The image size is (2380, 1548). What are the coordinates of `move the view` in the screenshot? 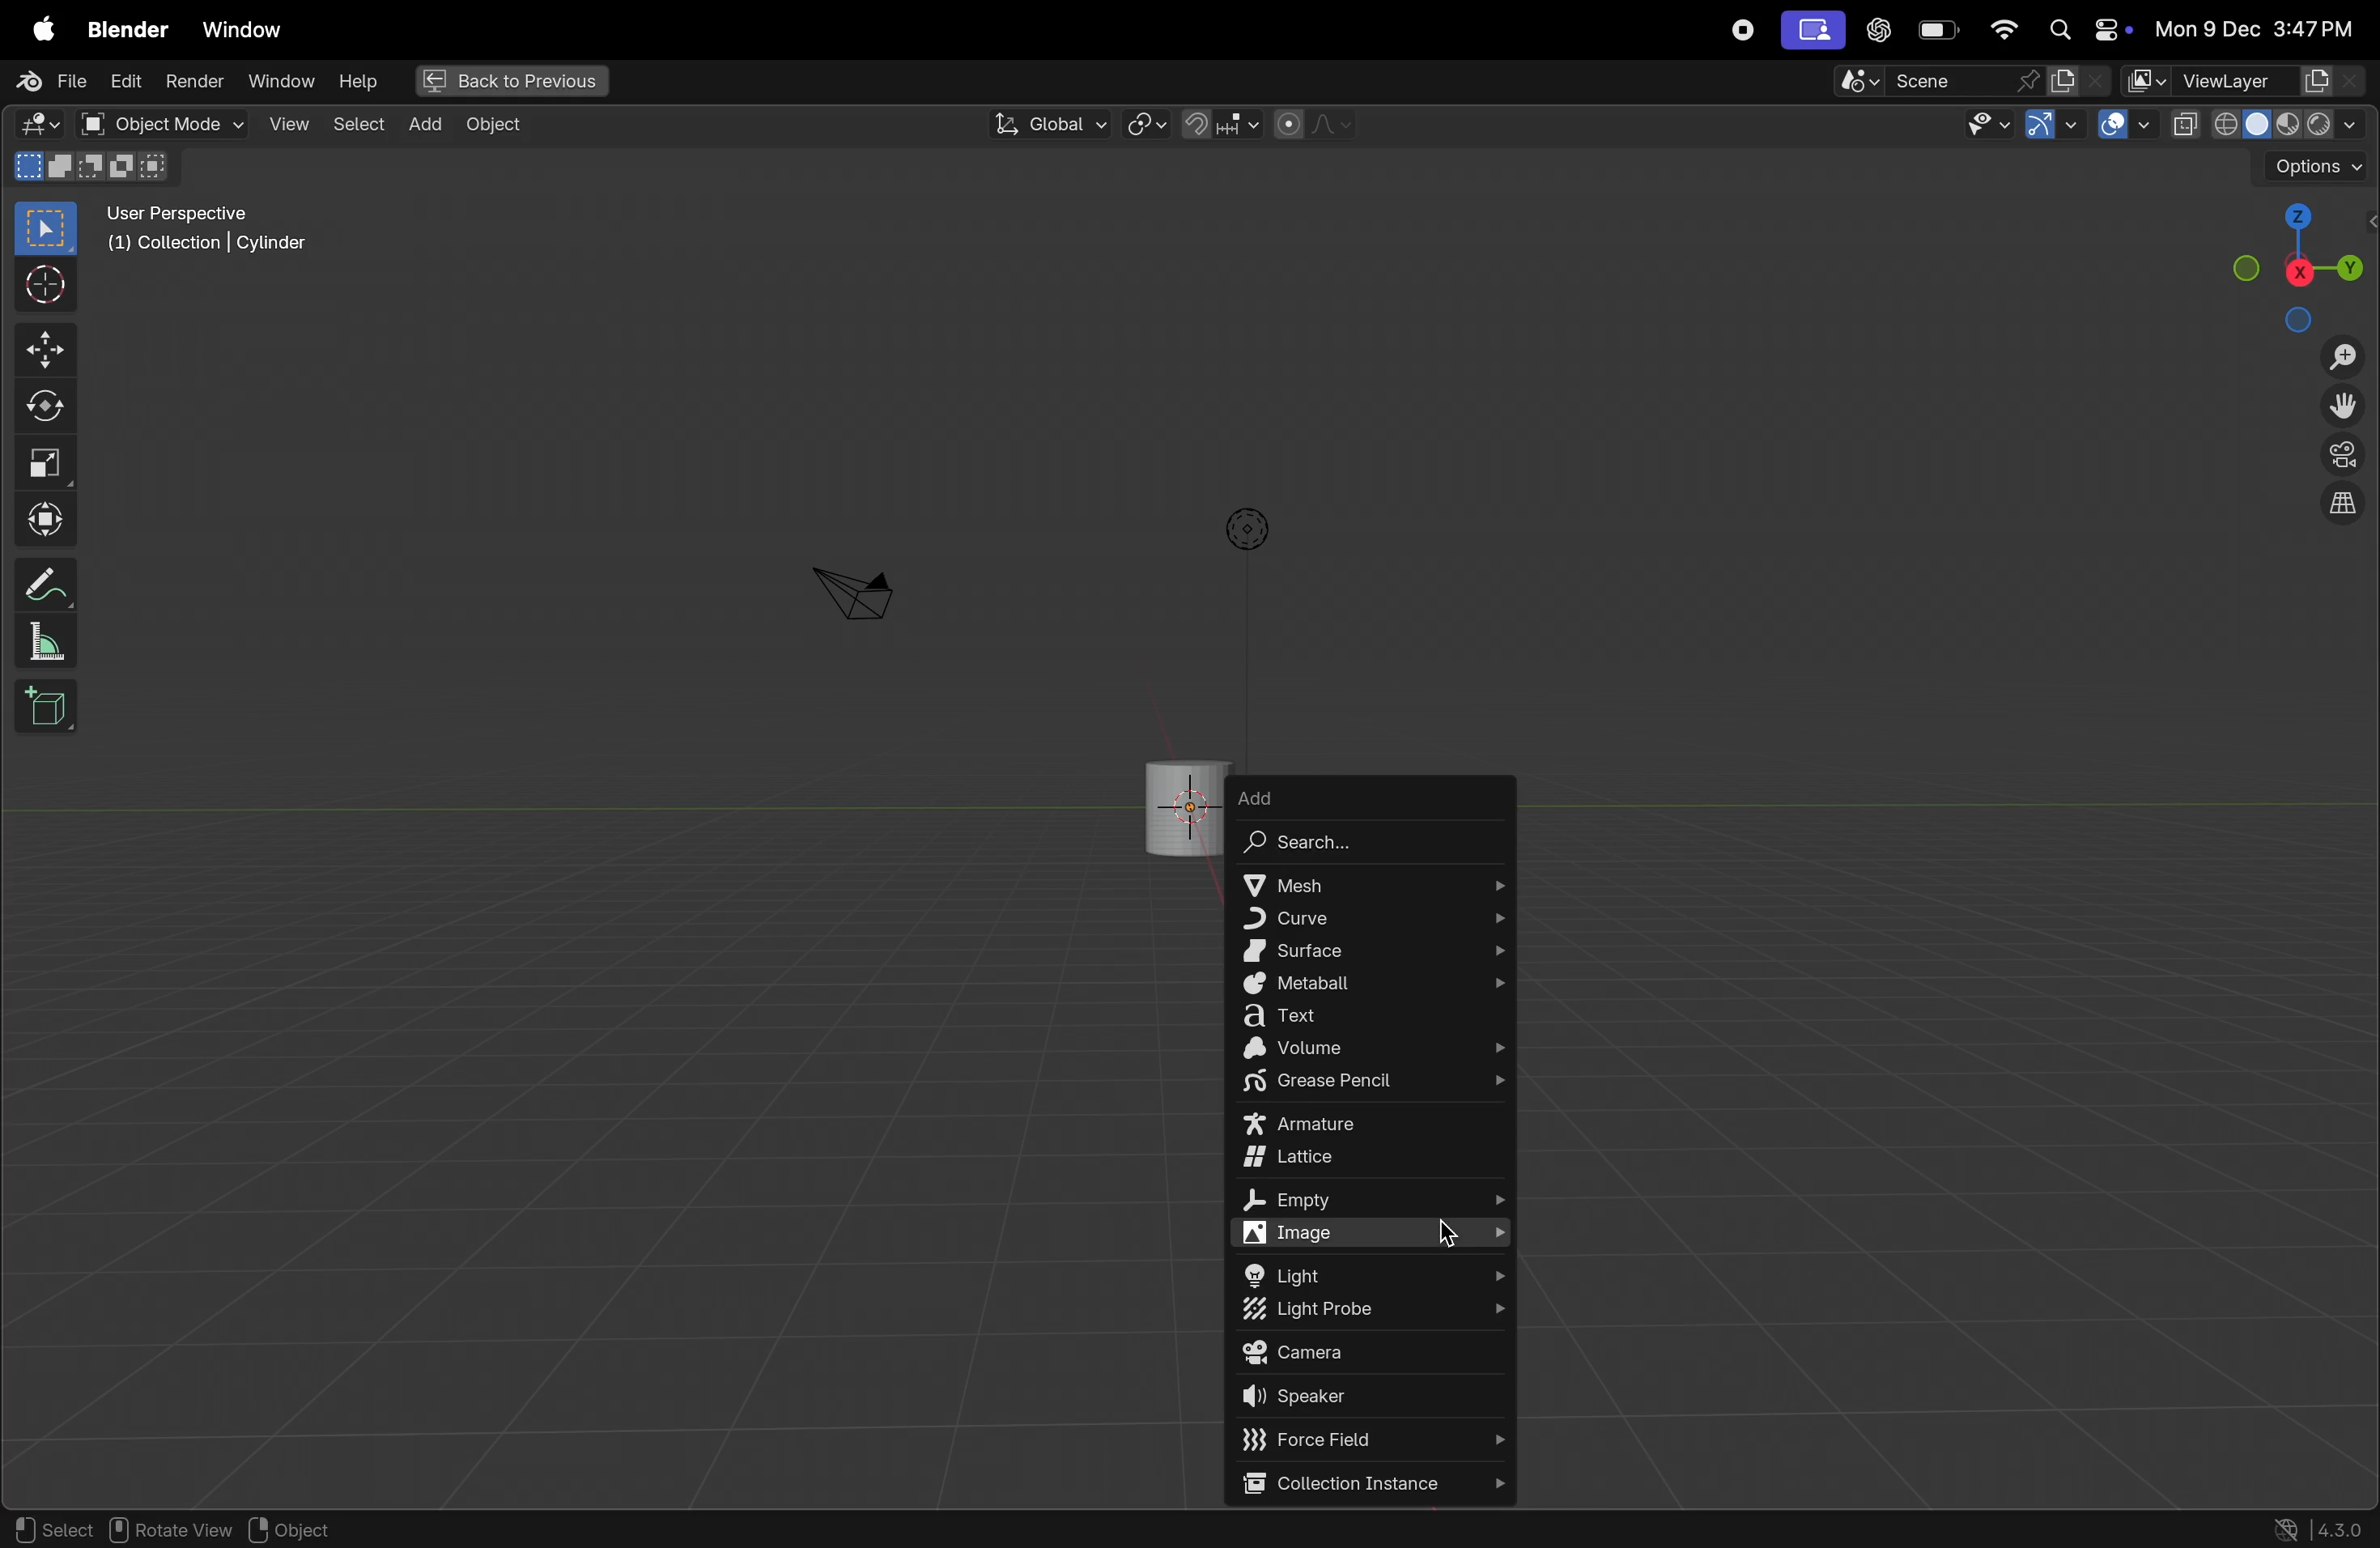 It's located at (2347, 408).